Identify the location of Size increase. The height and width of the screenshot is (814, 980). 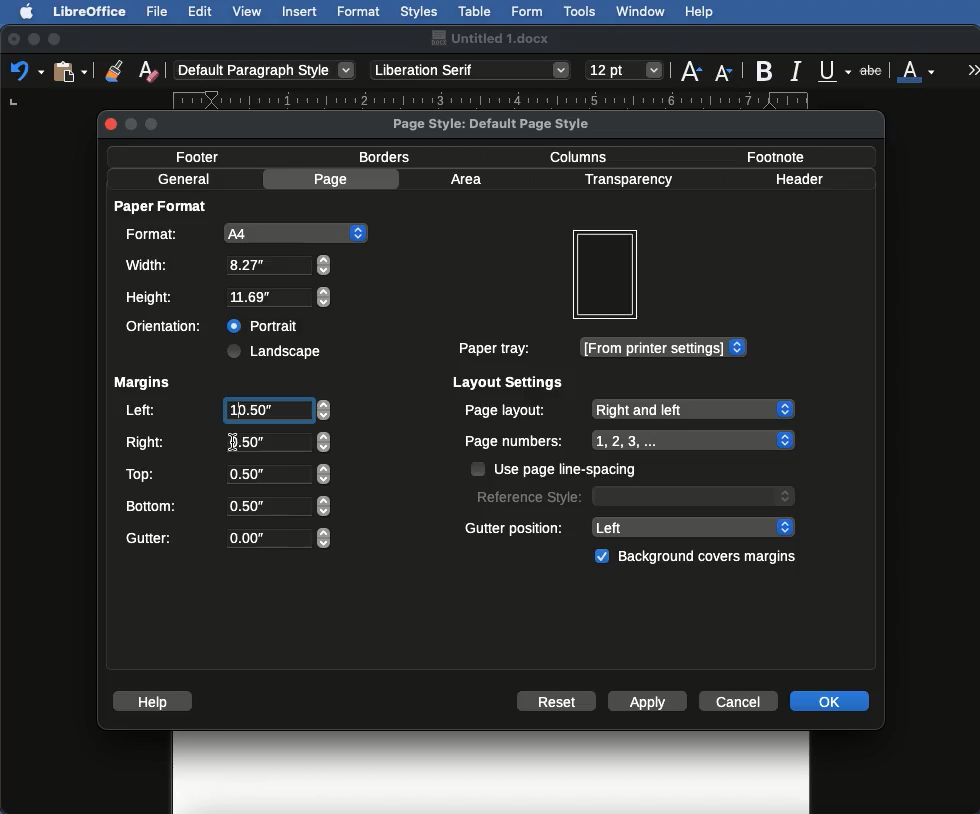
(690, 69).